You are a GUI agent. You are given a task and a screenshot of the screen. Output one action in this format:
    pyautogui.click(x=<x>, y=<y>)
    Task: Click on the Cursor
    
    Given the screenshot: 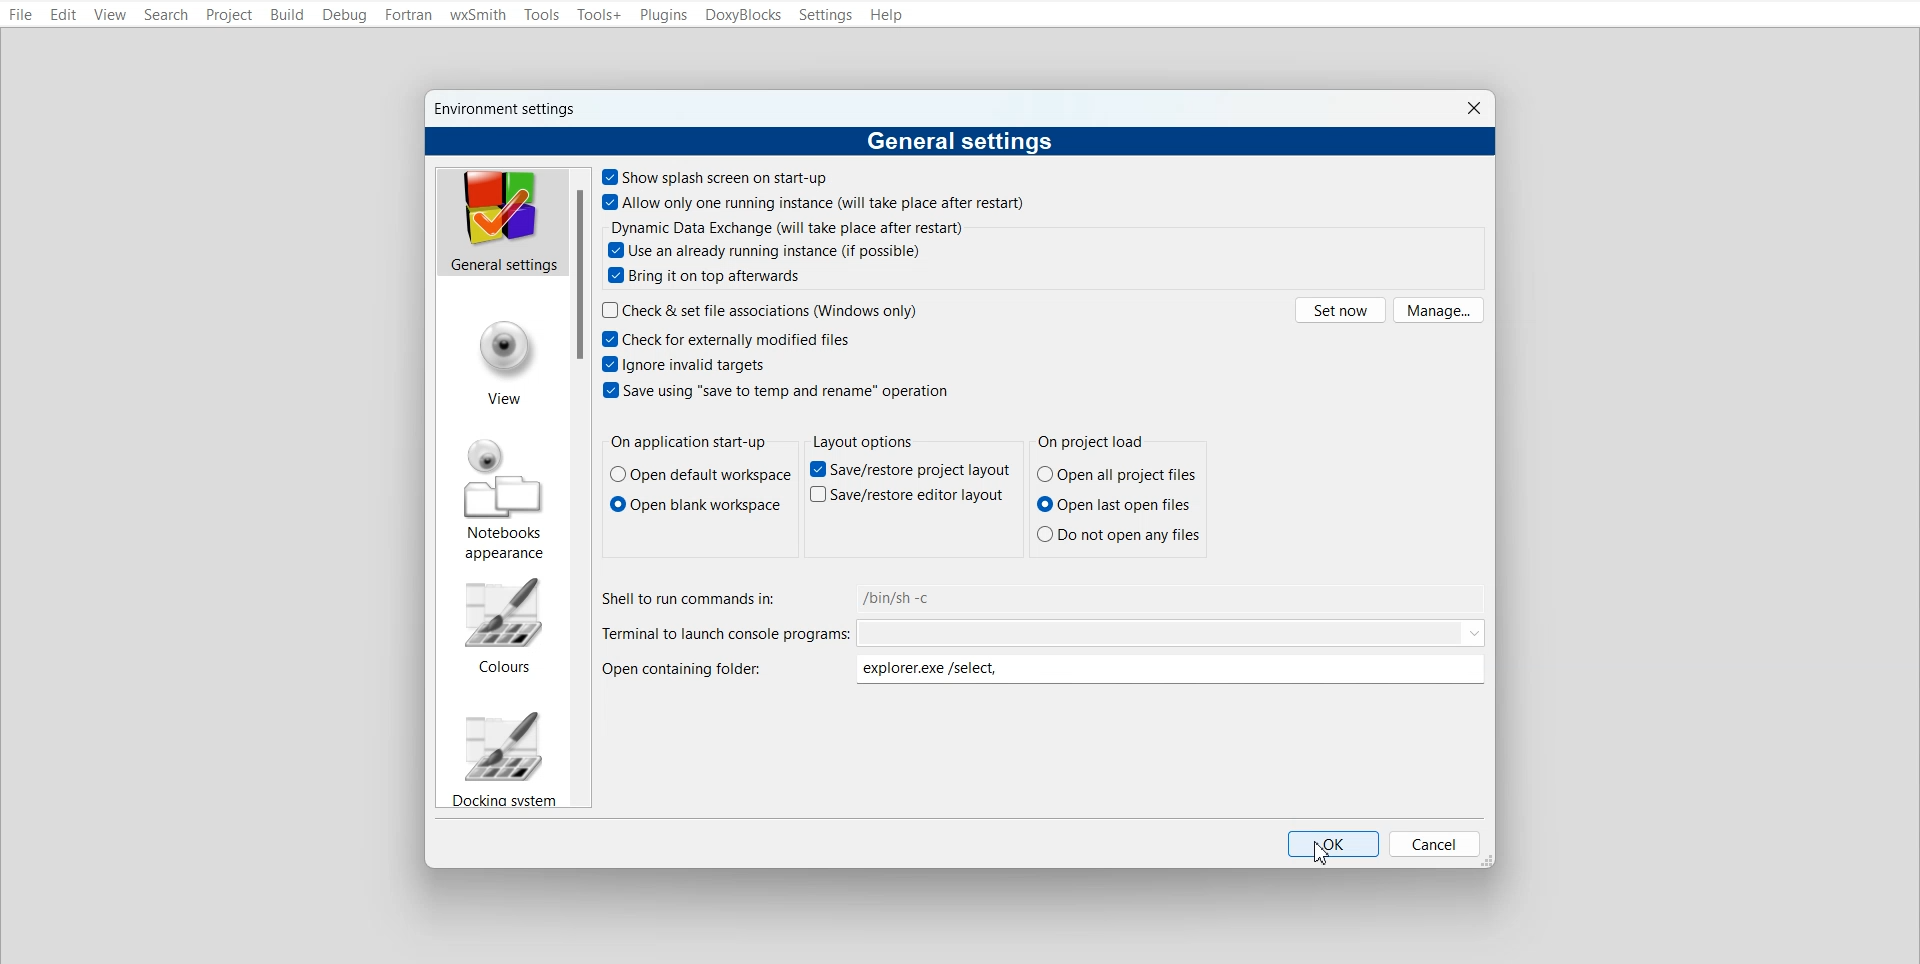 What is the action you would take?
    pyautogui.click(x=1324, y=853)
    